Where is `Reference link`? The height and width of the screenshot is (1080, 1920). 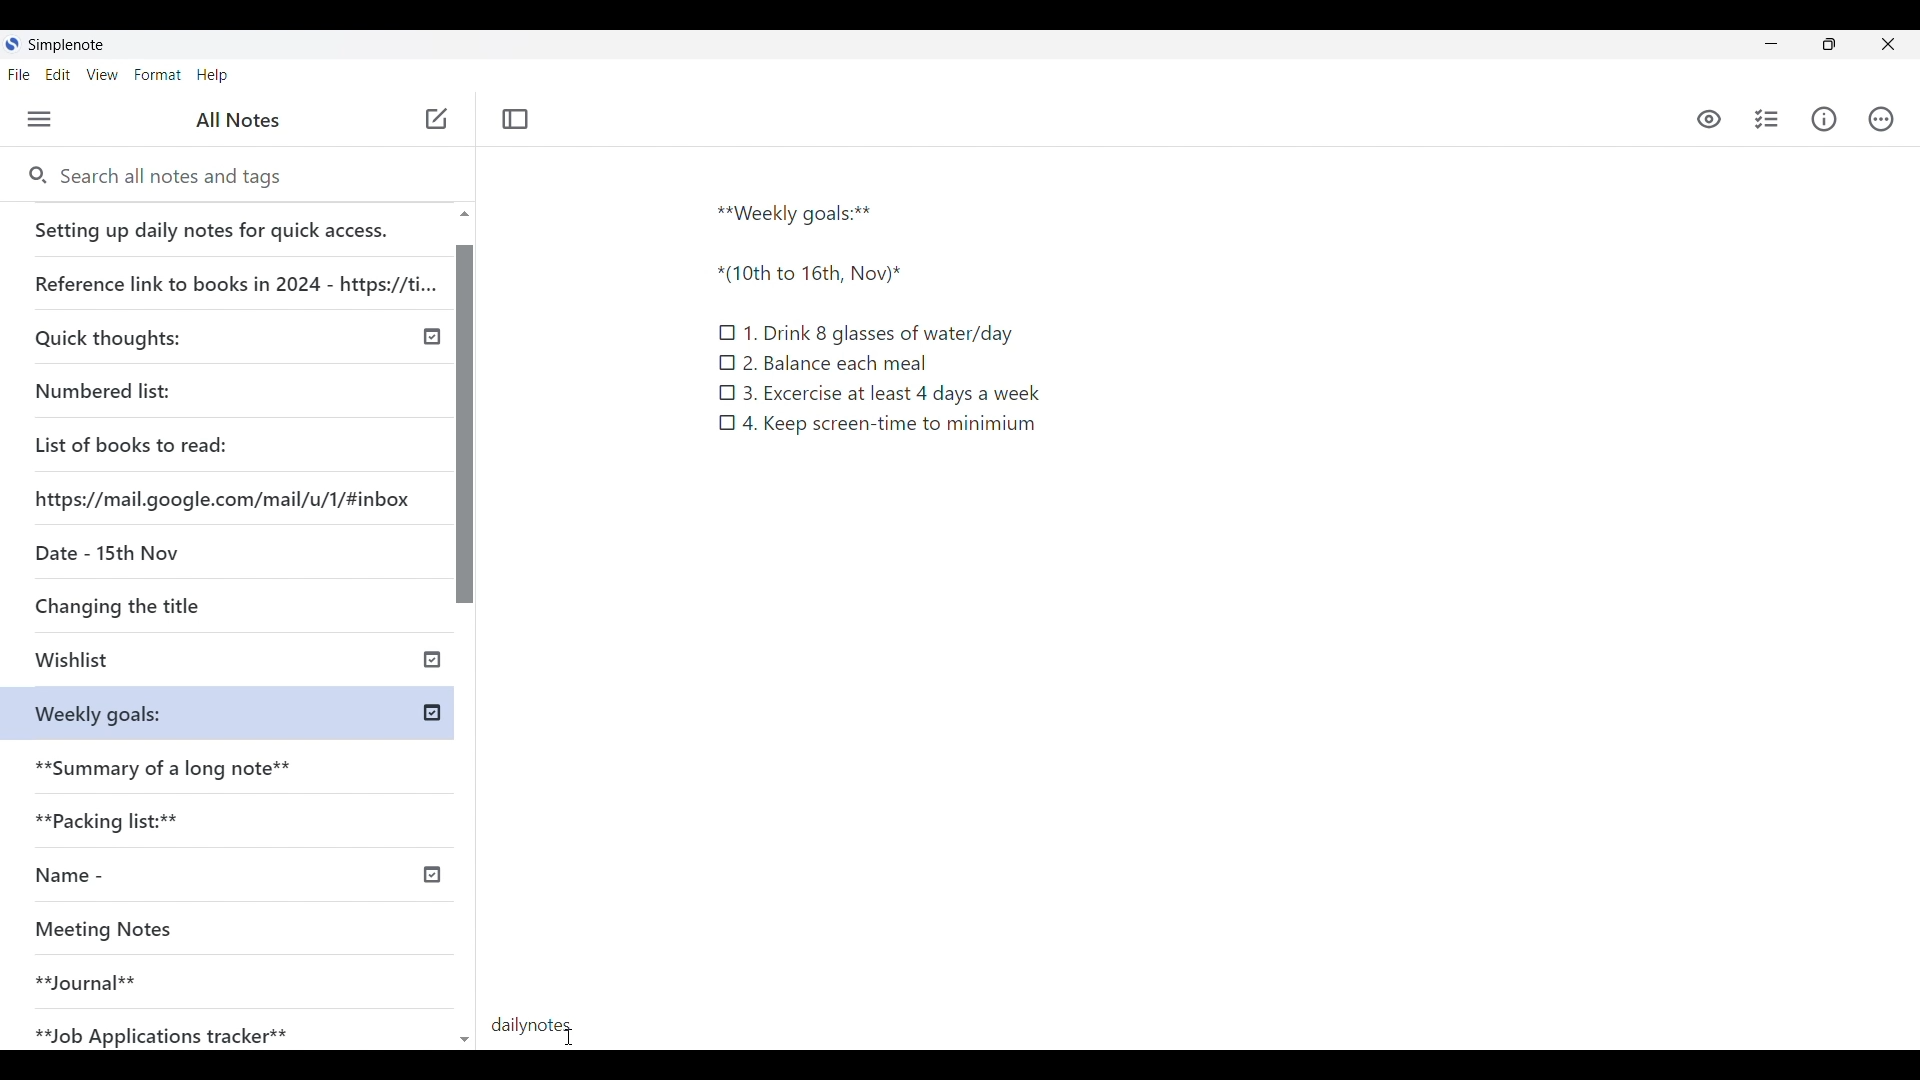 Reference link is located at coordinates (233, 276).